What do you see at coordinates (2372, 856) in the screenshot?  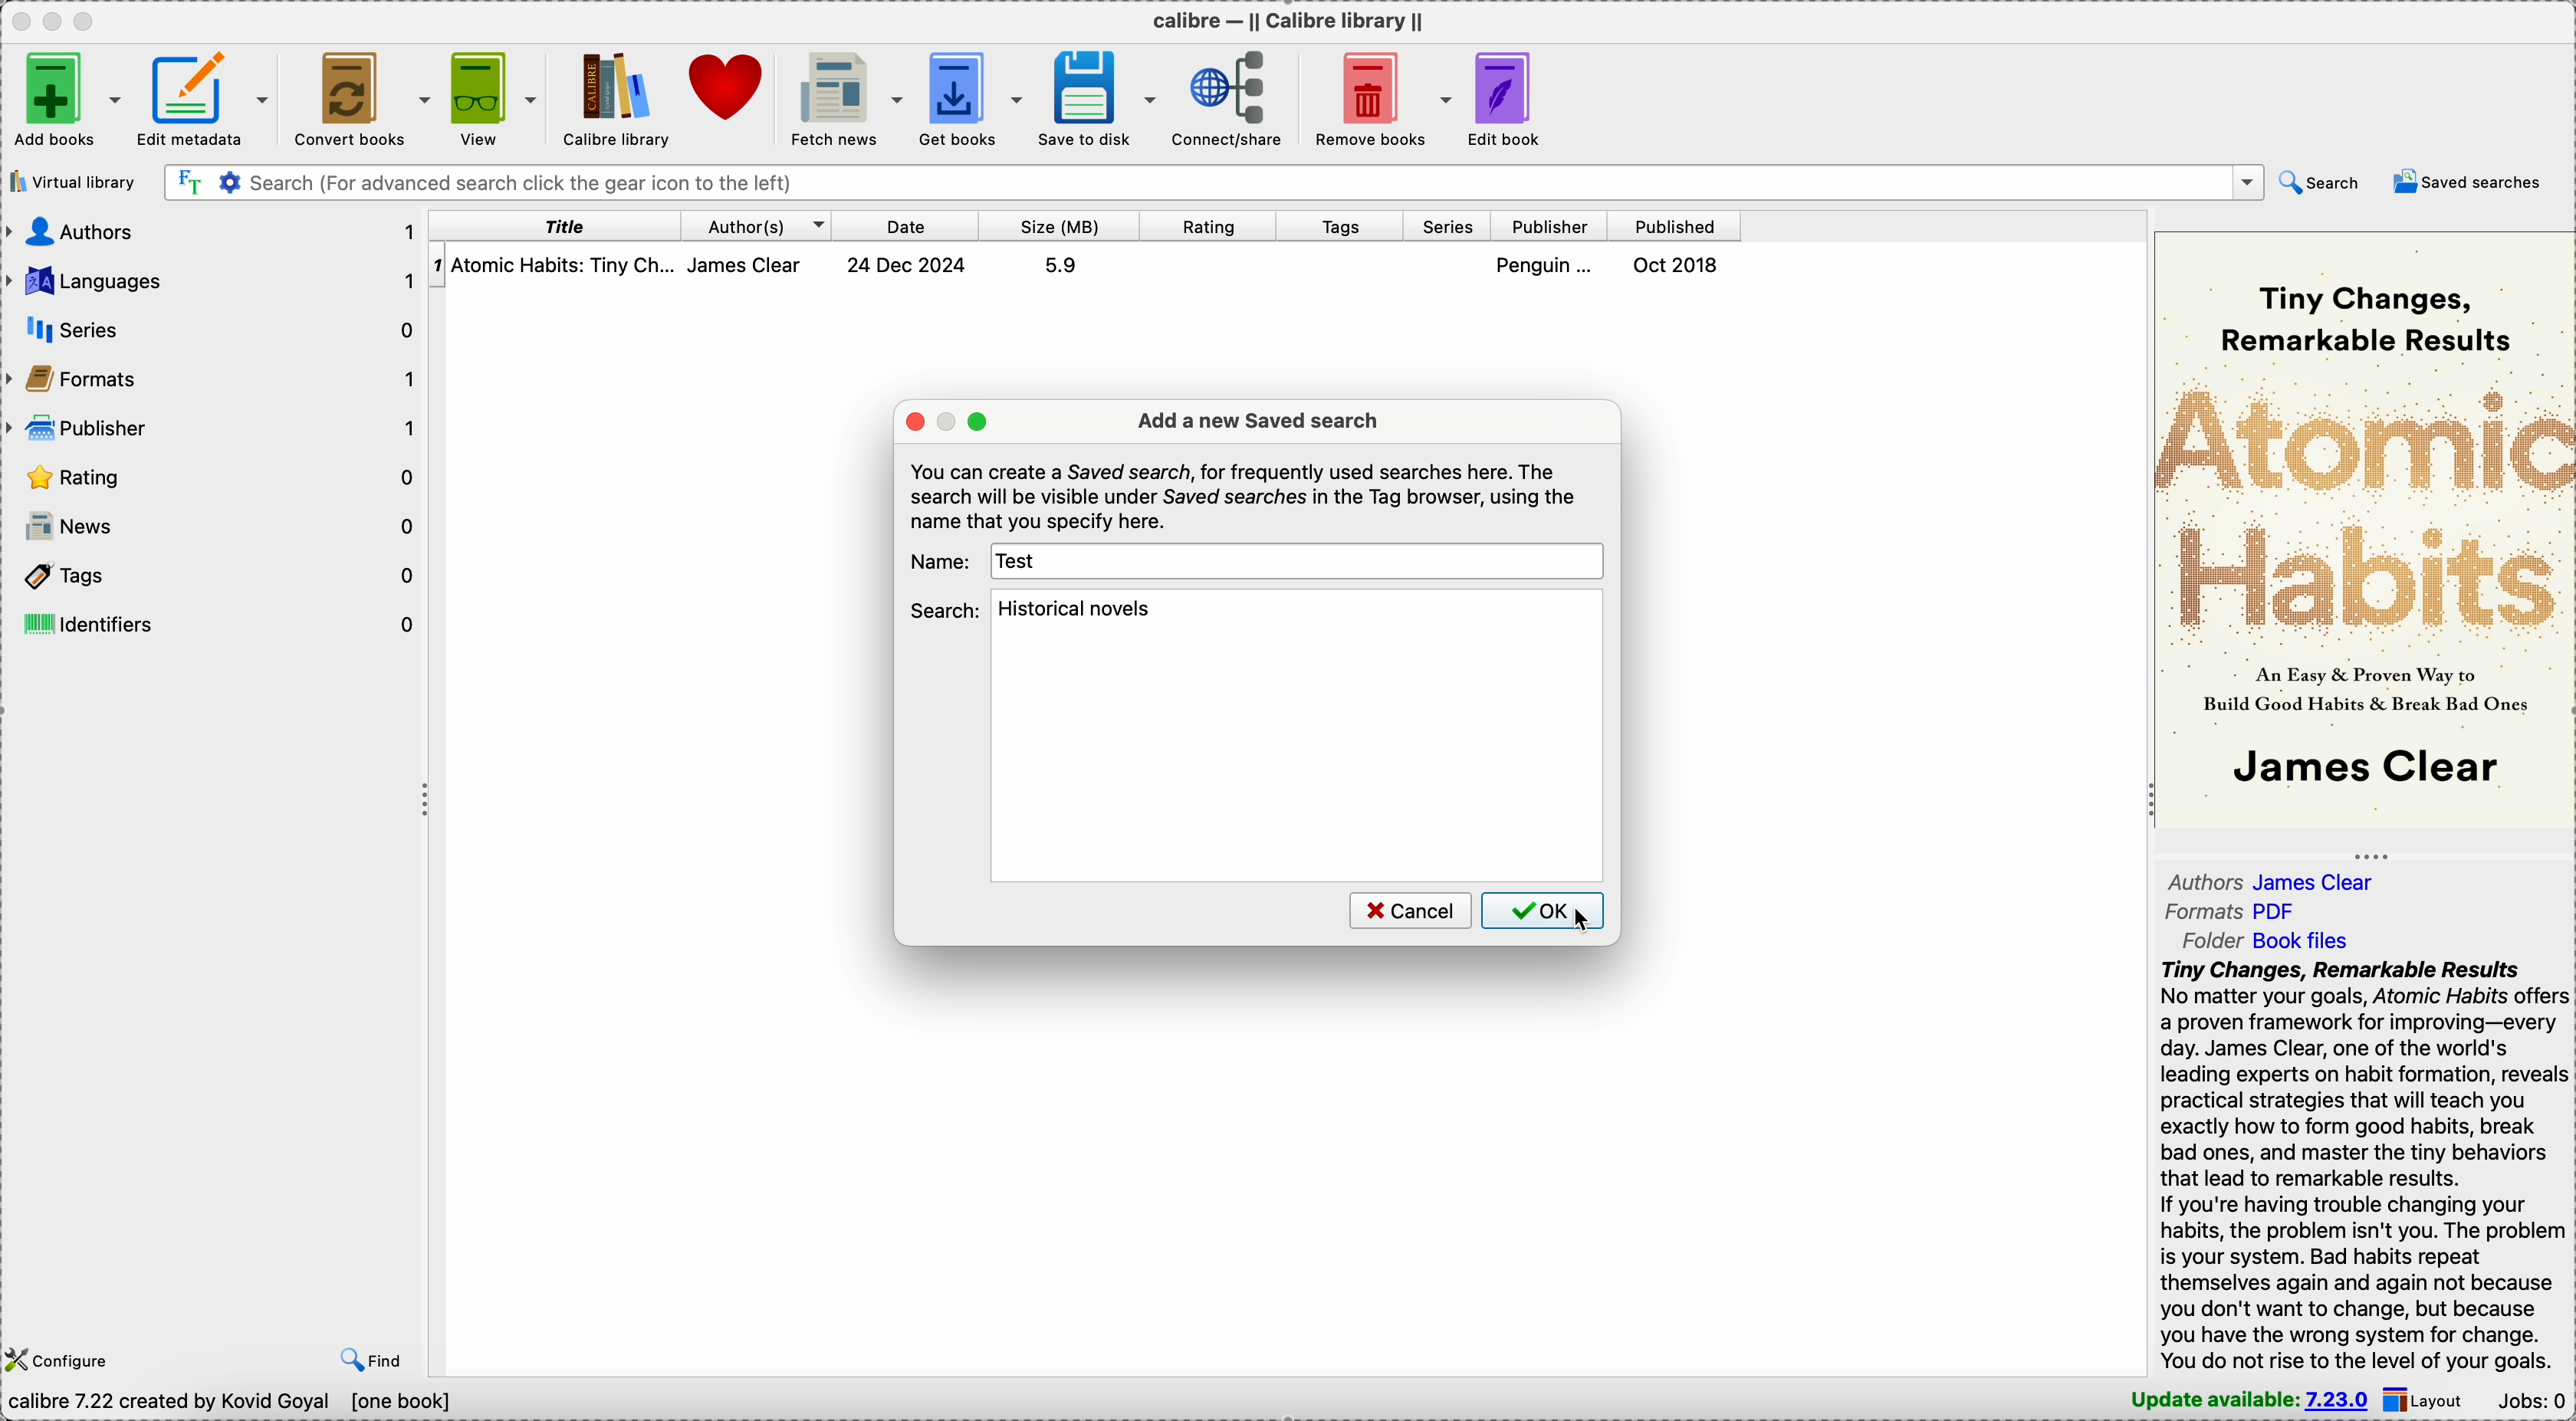 I see `toggle expand/contract` at bounding box center [2372, 856].